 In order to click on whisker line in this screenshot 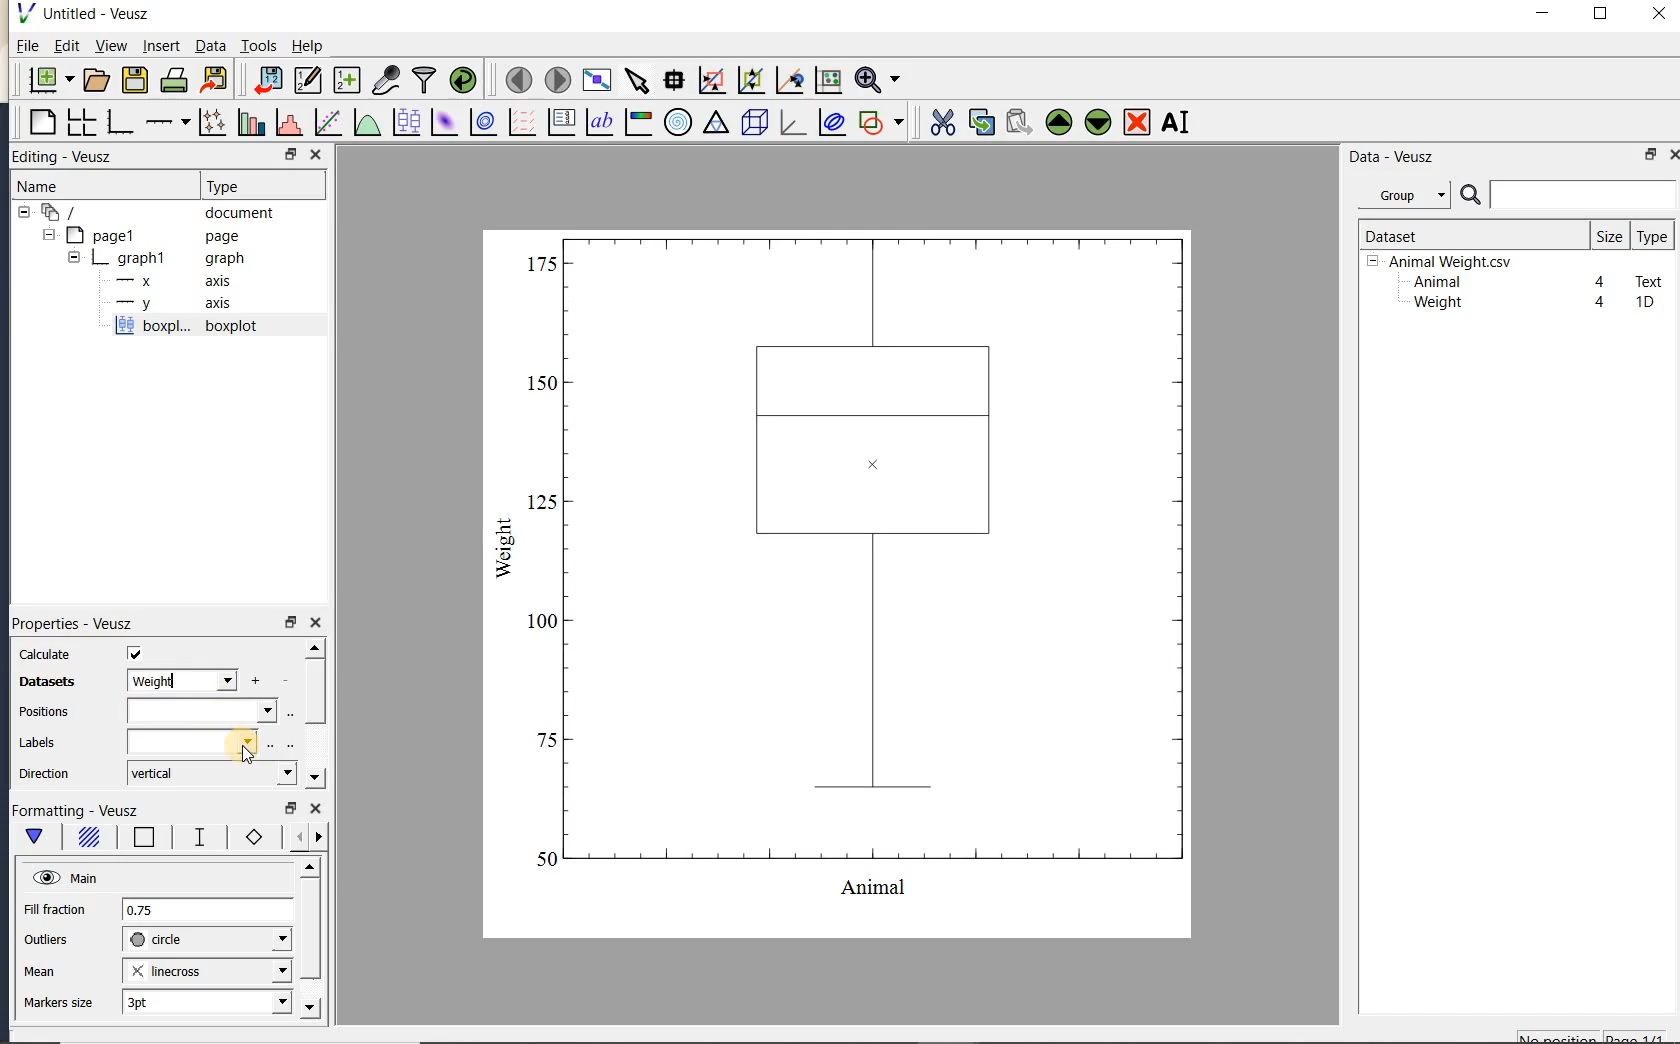, I will do `click(196, 837)`.